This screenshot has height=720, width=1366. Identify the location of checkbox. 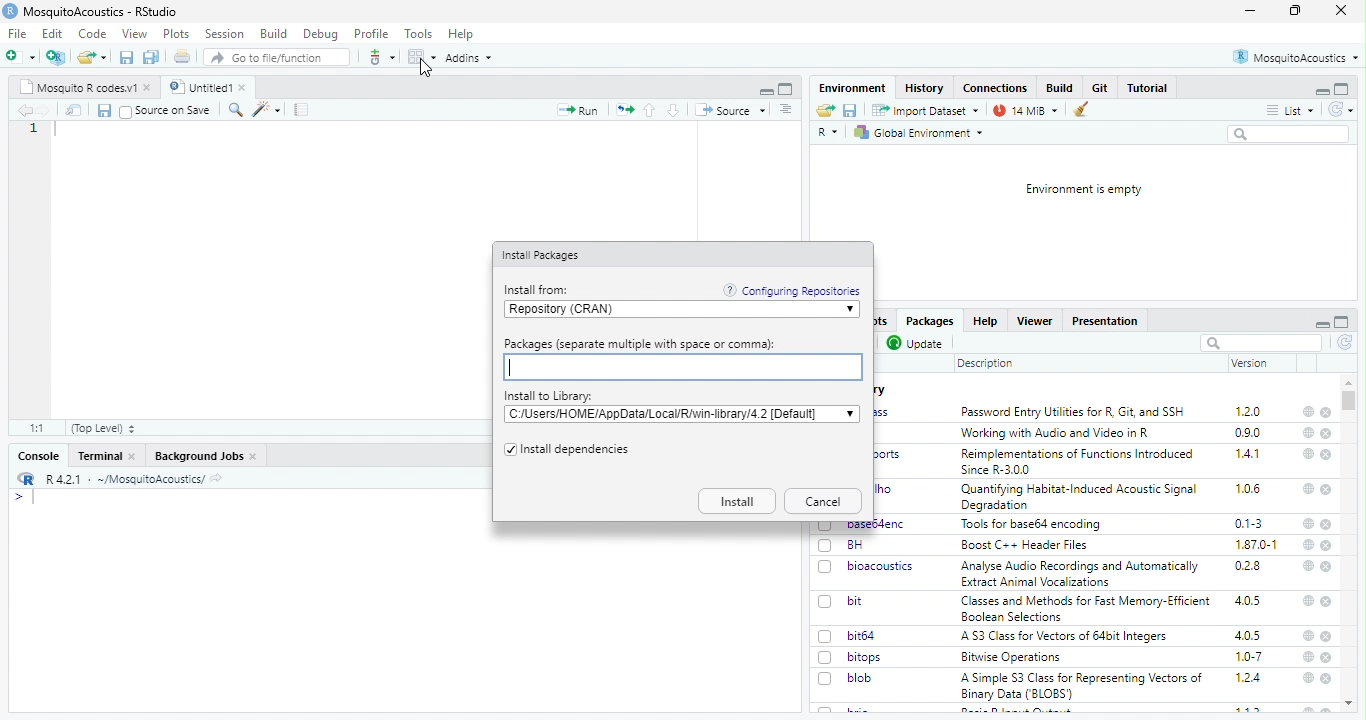
(825, 679).